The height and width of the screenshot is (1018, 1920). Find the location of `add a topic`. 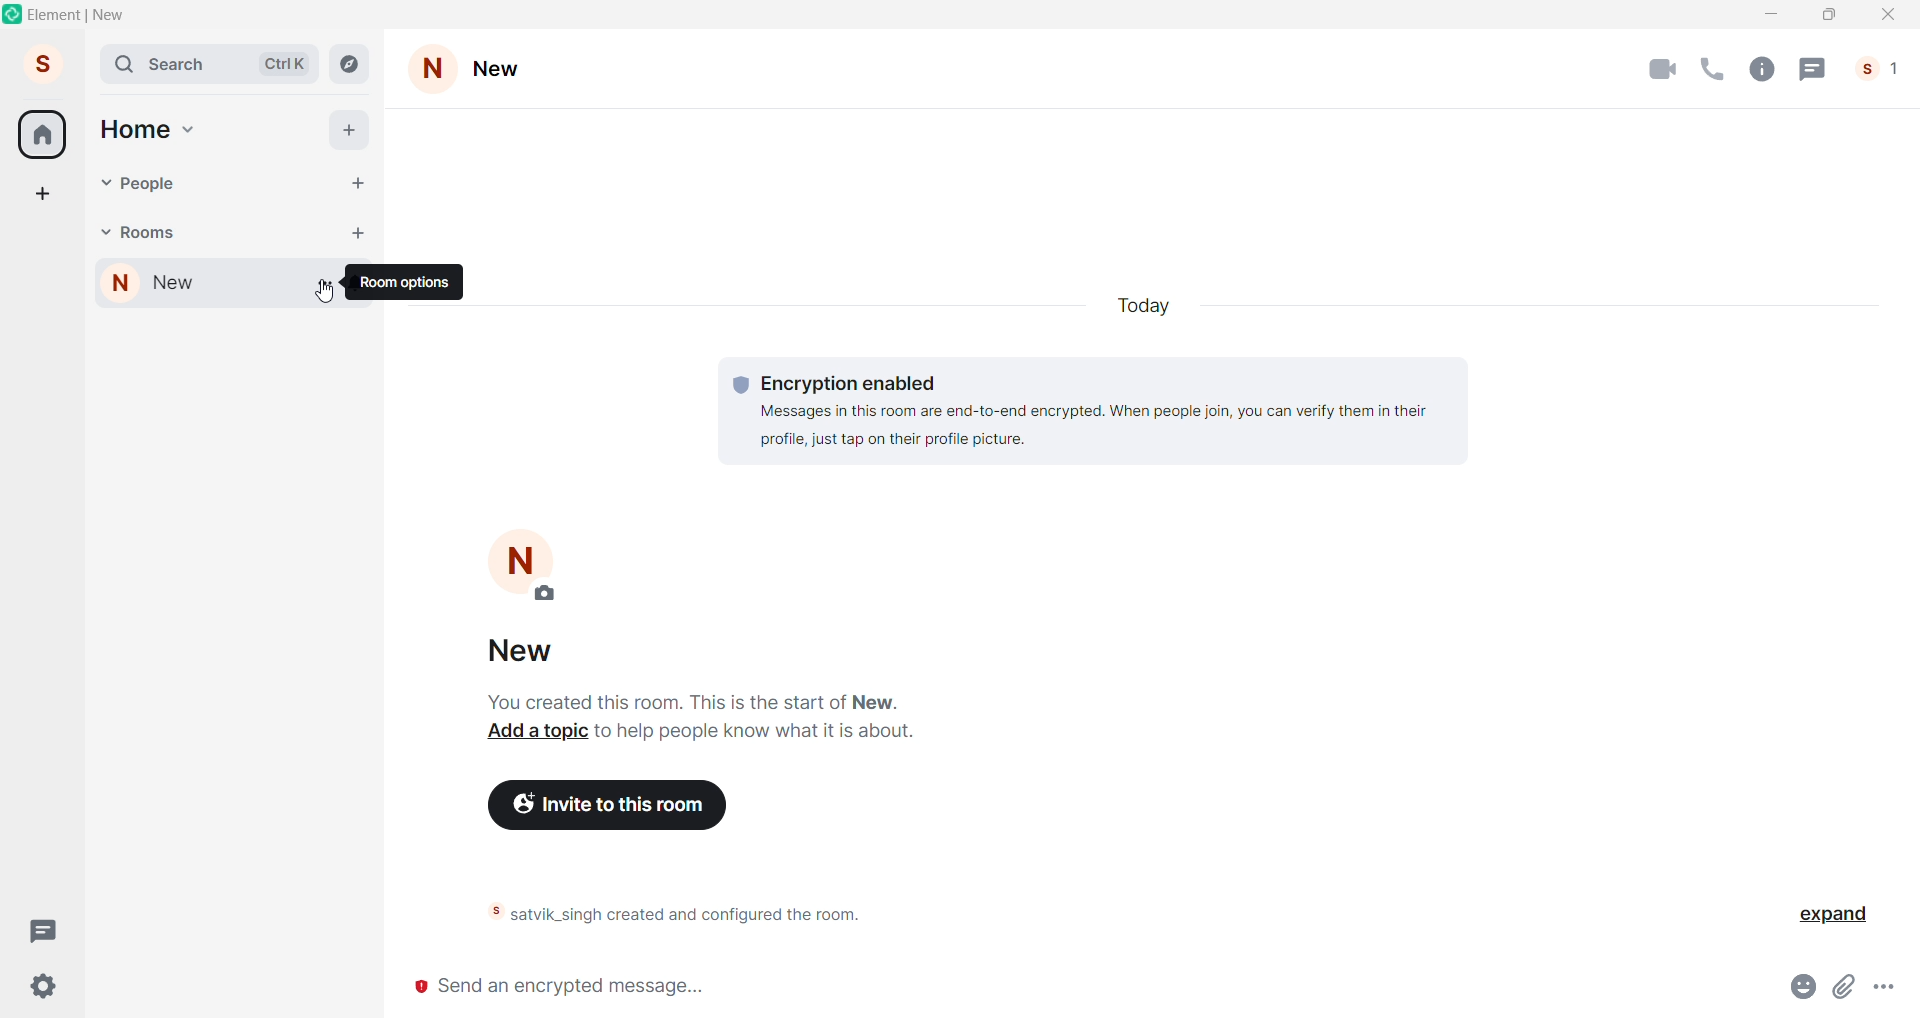

add a topic is located at coordinates (529, 734).